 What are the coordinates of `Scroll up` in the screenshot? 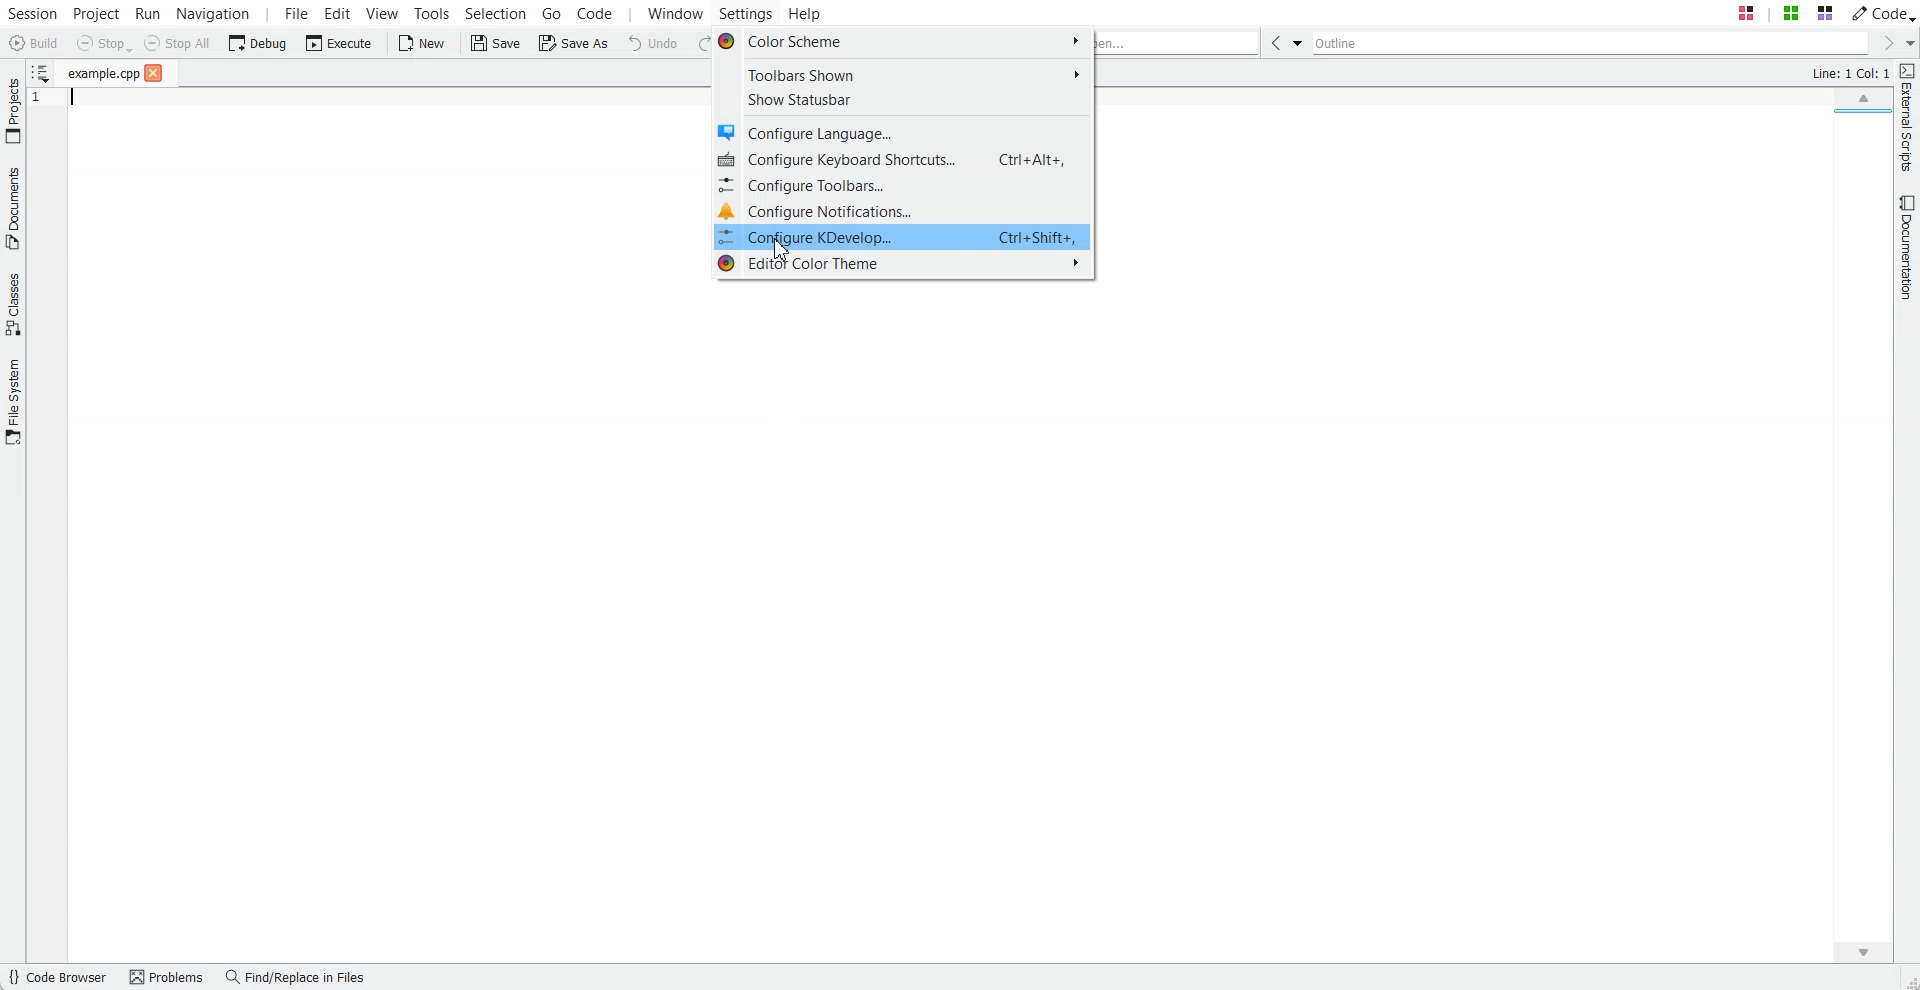 It's located at (1862, 96).